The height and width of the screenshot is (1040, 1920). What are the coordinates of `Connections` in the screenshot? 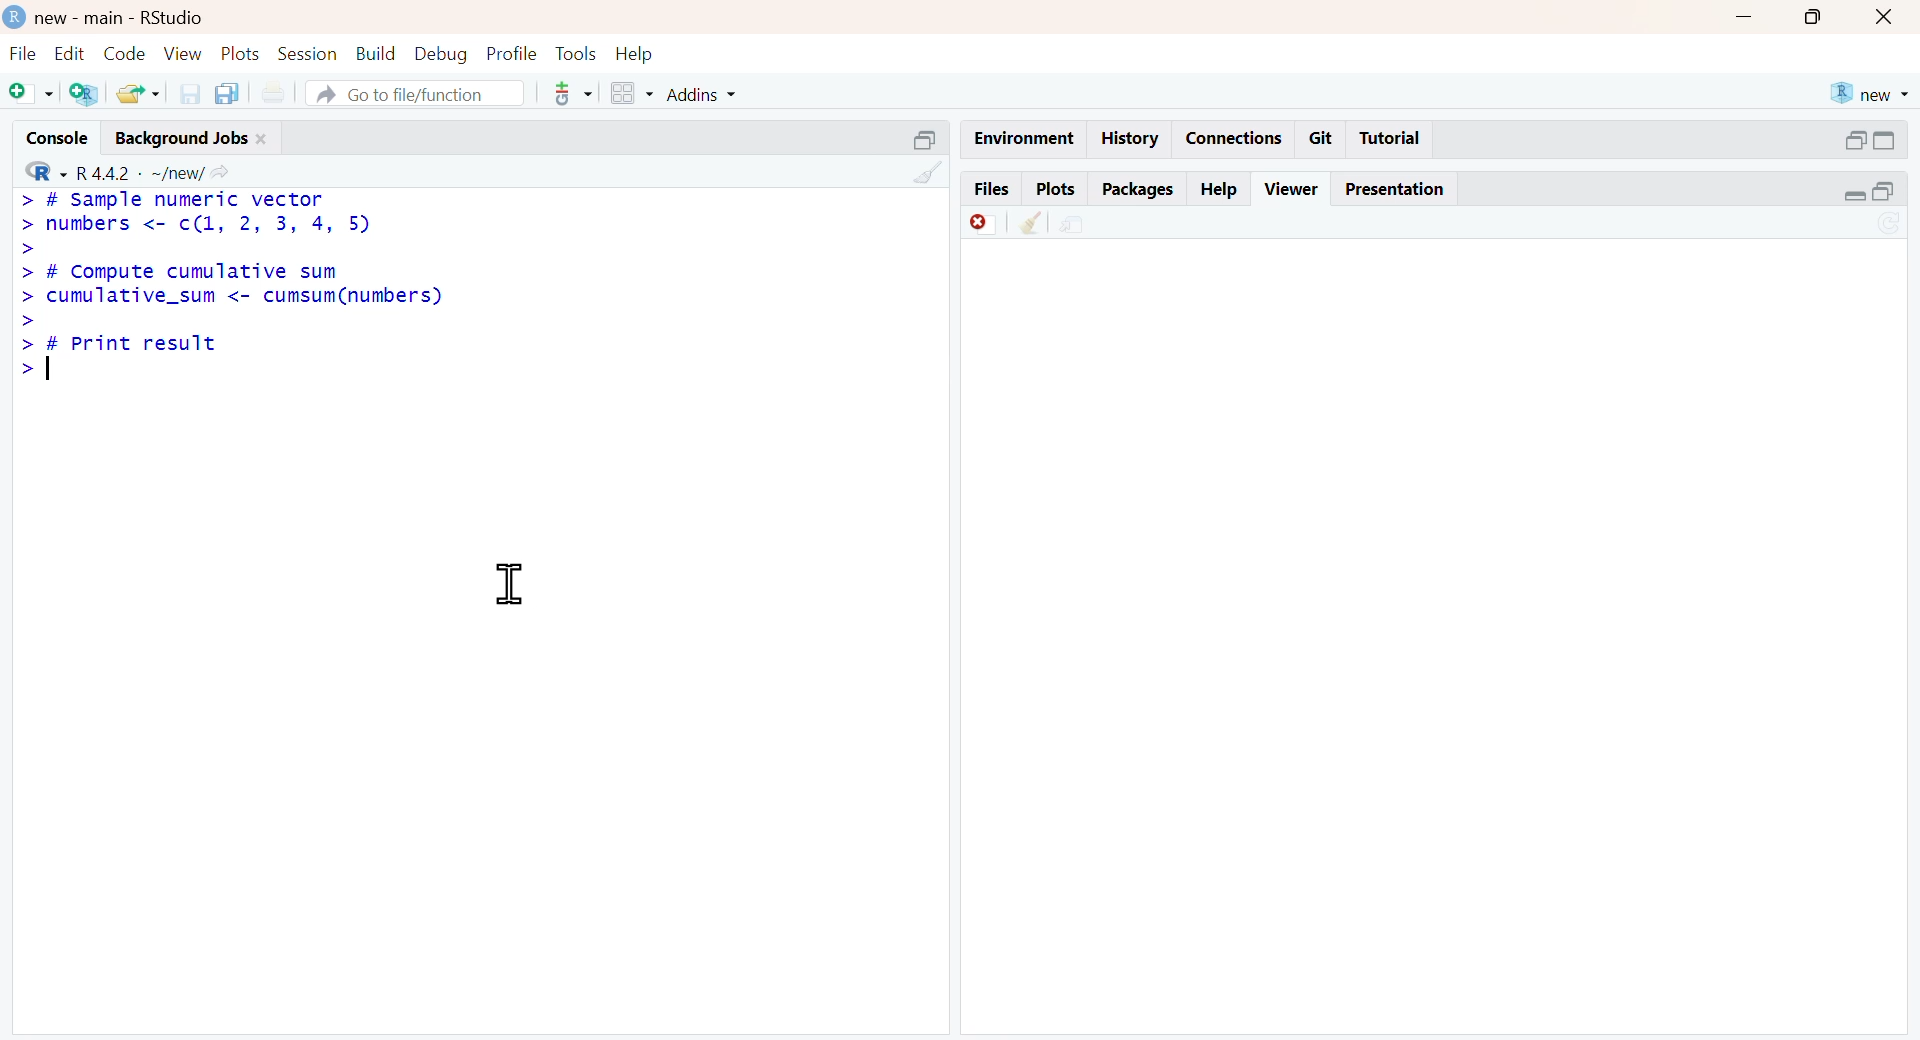 It's located at (1238, 140).